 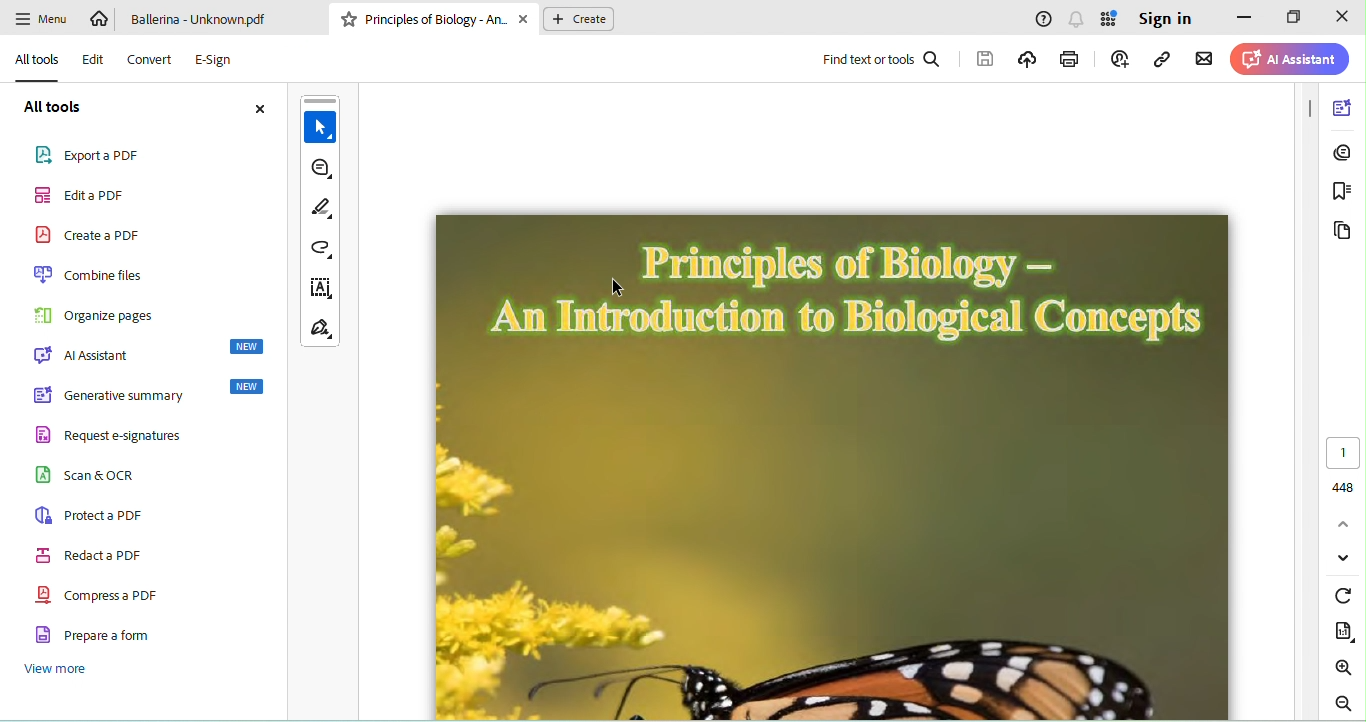 What do you see at coordinates (216, 60) in the screenshot?
I see `e sign` at bounding box center [216, 60].